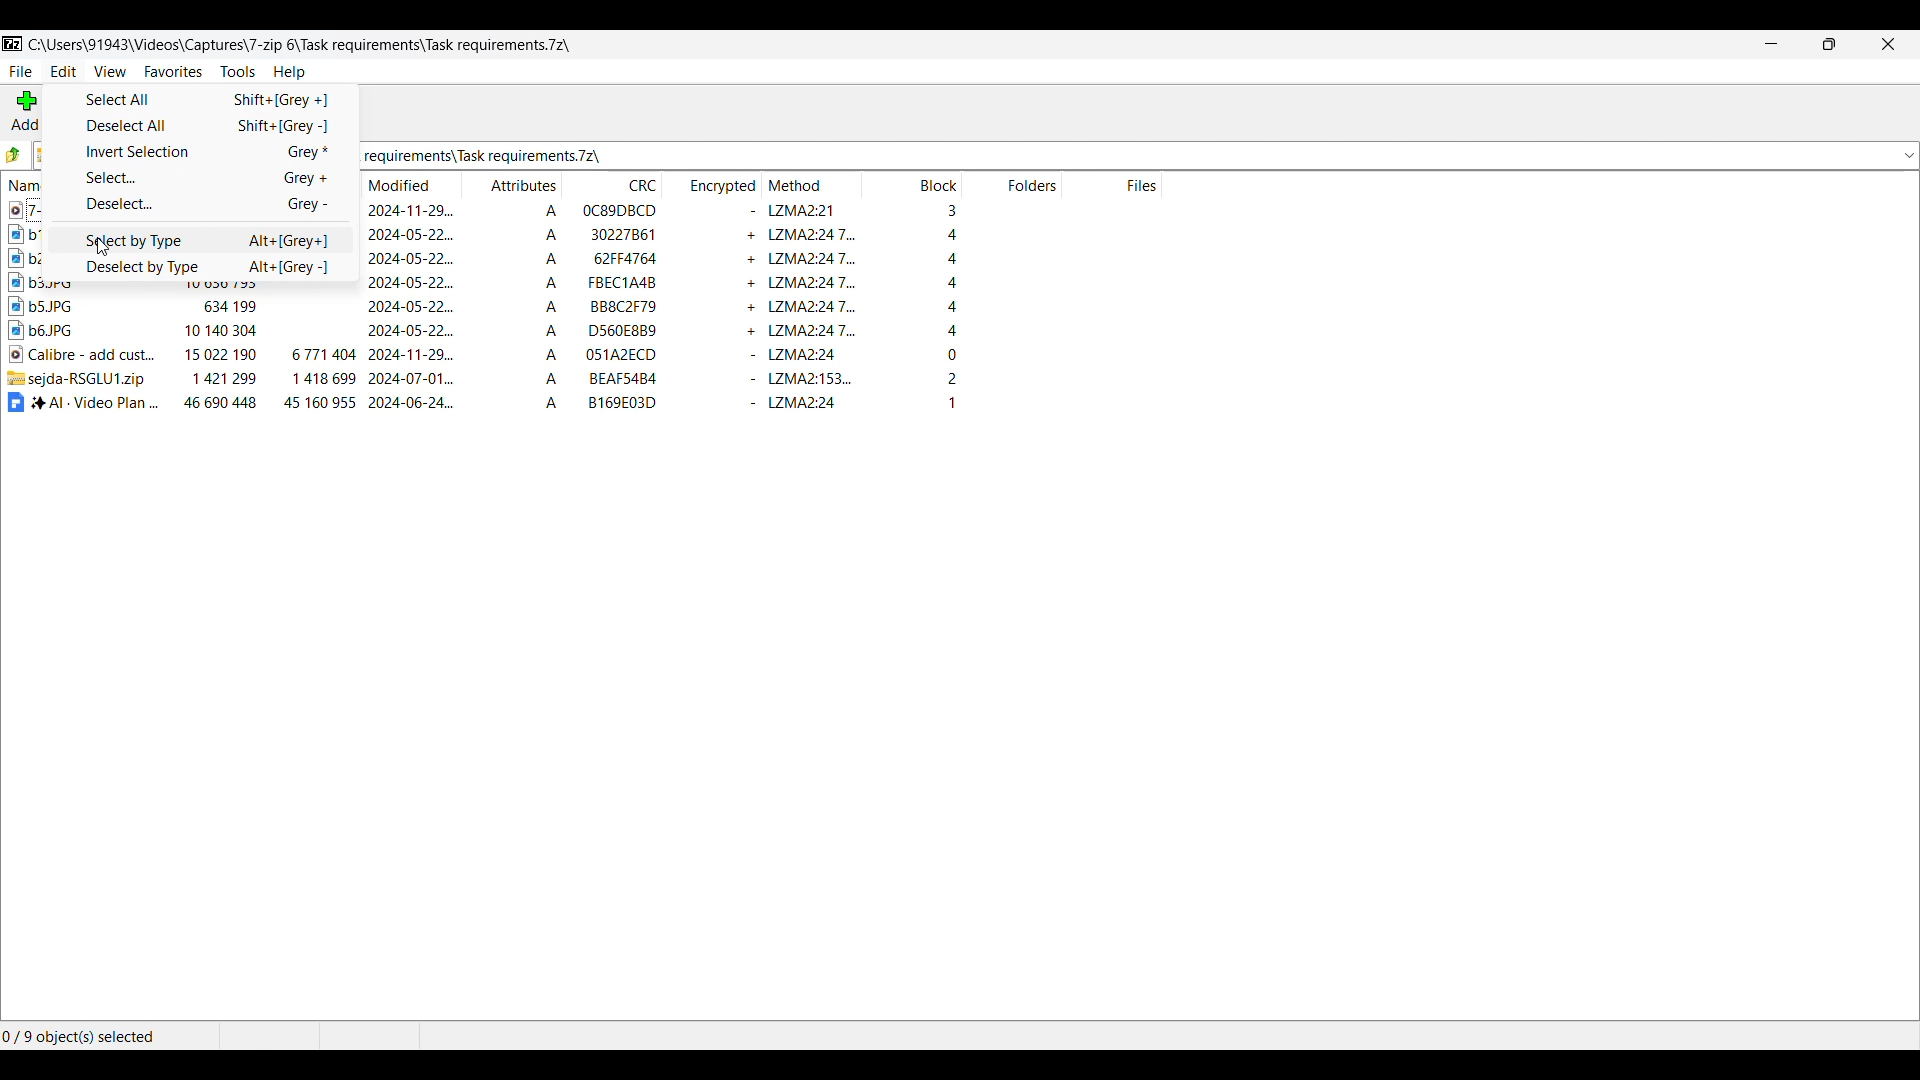 This screenshot has width=1920, height=1080. What do you see at coordinates (813, 310) in the screenshot?
I see `encryption method` at bounding box center [813, 310].